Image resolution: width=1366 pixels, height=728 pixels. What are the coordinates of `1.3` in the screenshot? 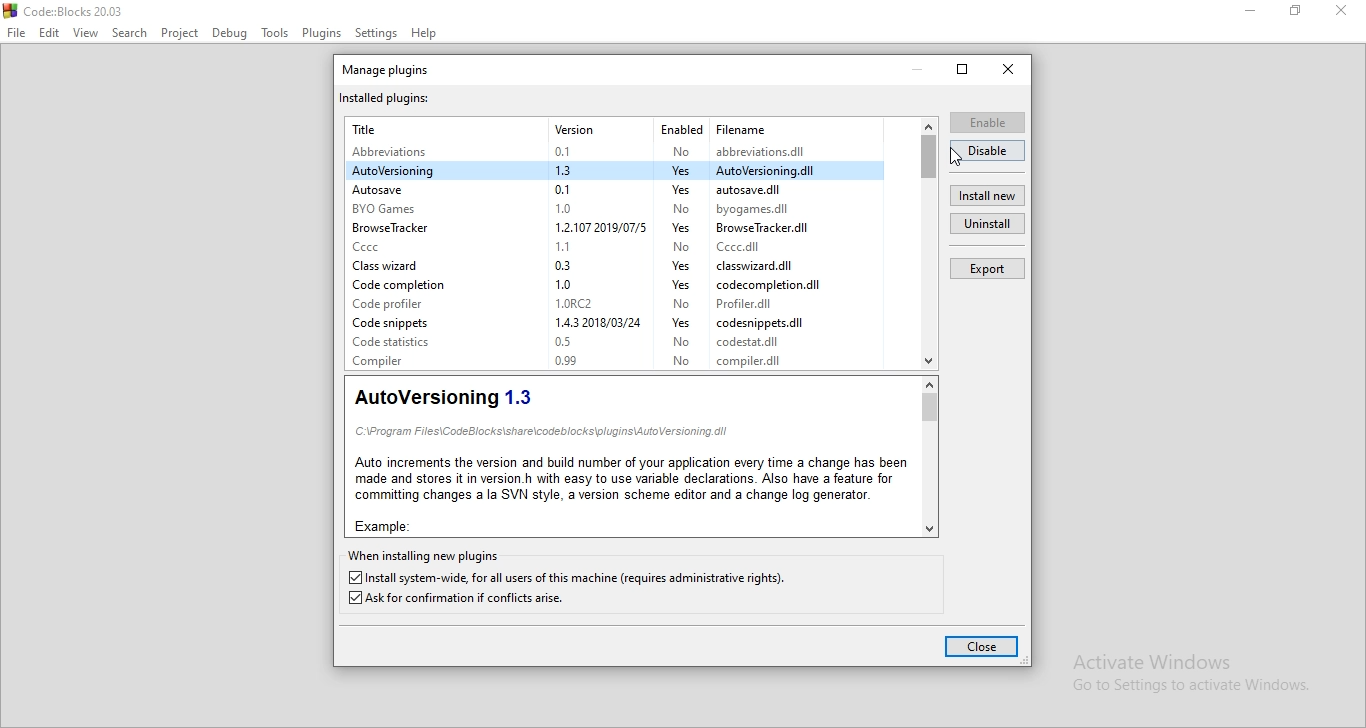 It's located at (571, 168).